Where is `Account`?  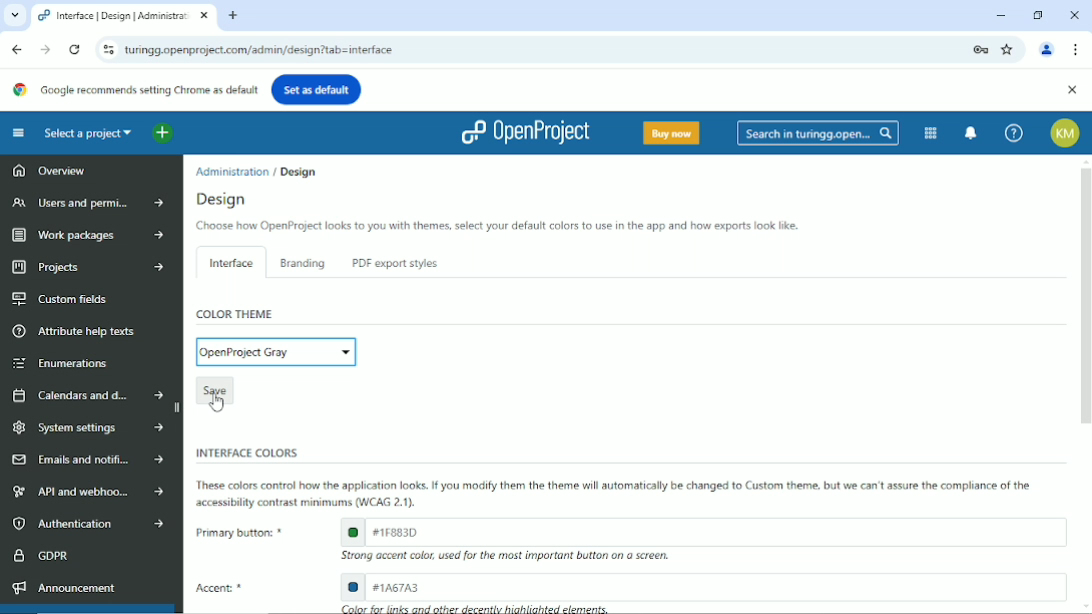 Account is located at coordinates (1066, 133).